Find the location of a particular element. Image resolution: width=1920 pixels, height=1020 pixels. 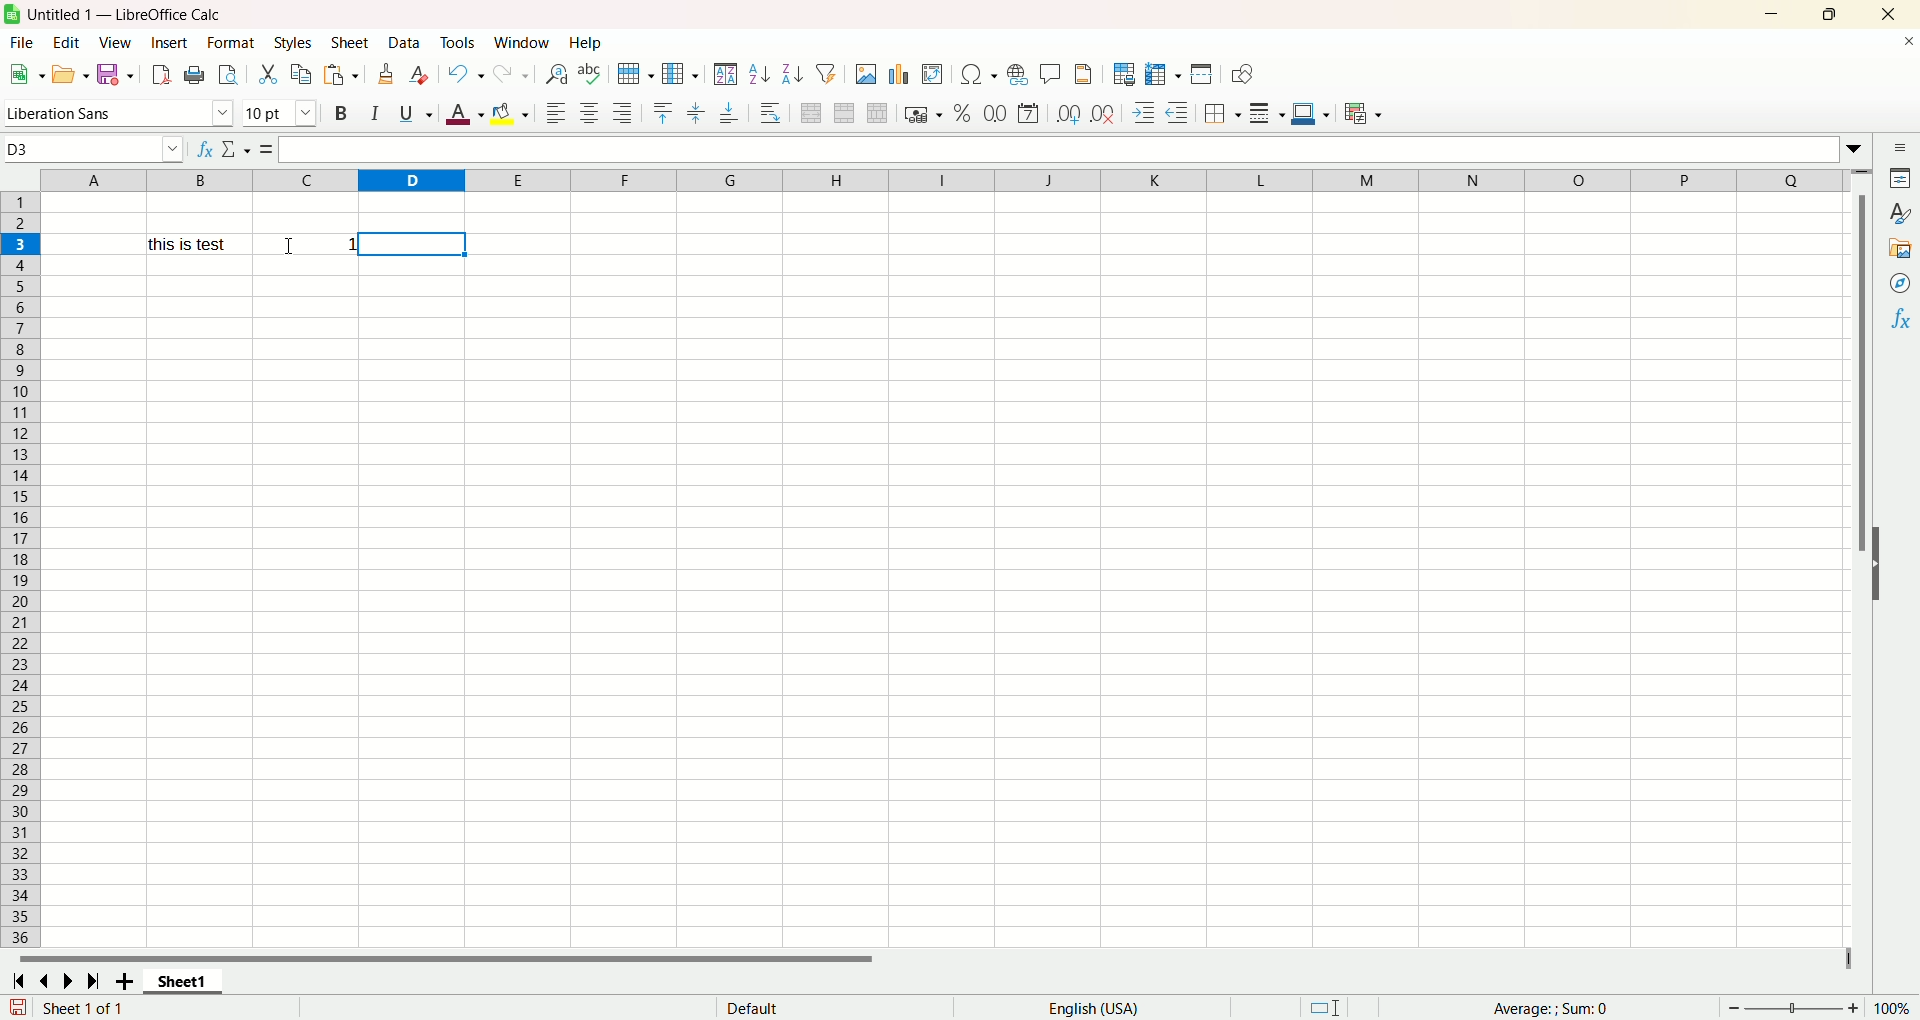

sheet is located at coordinates (352, 44).